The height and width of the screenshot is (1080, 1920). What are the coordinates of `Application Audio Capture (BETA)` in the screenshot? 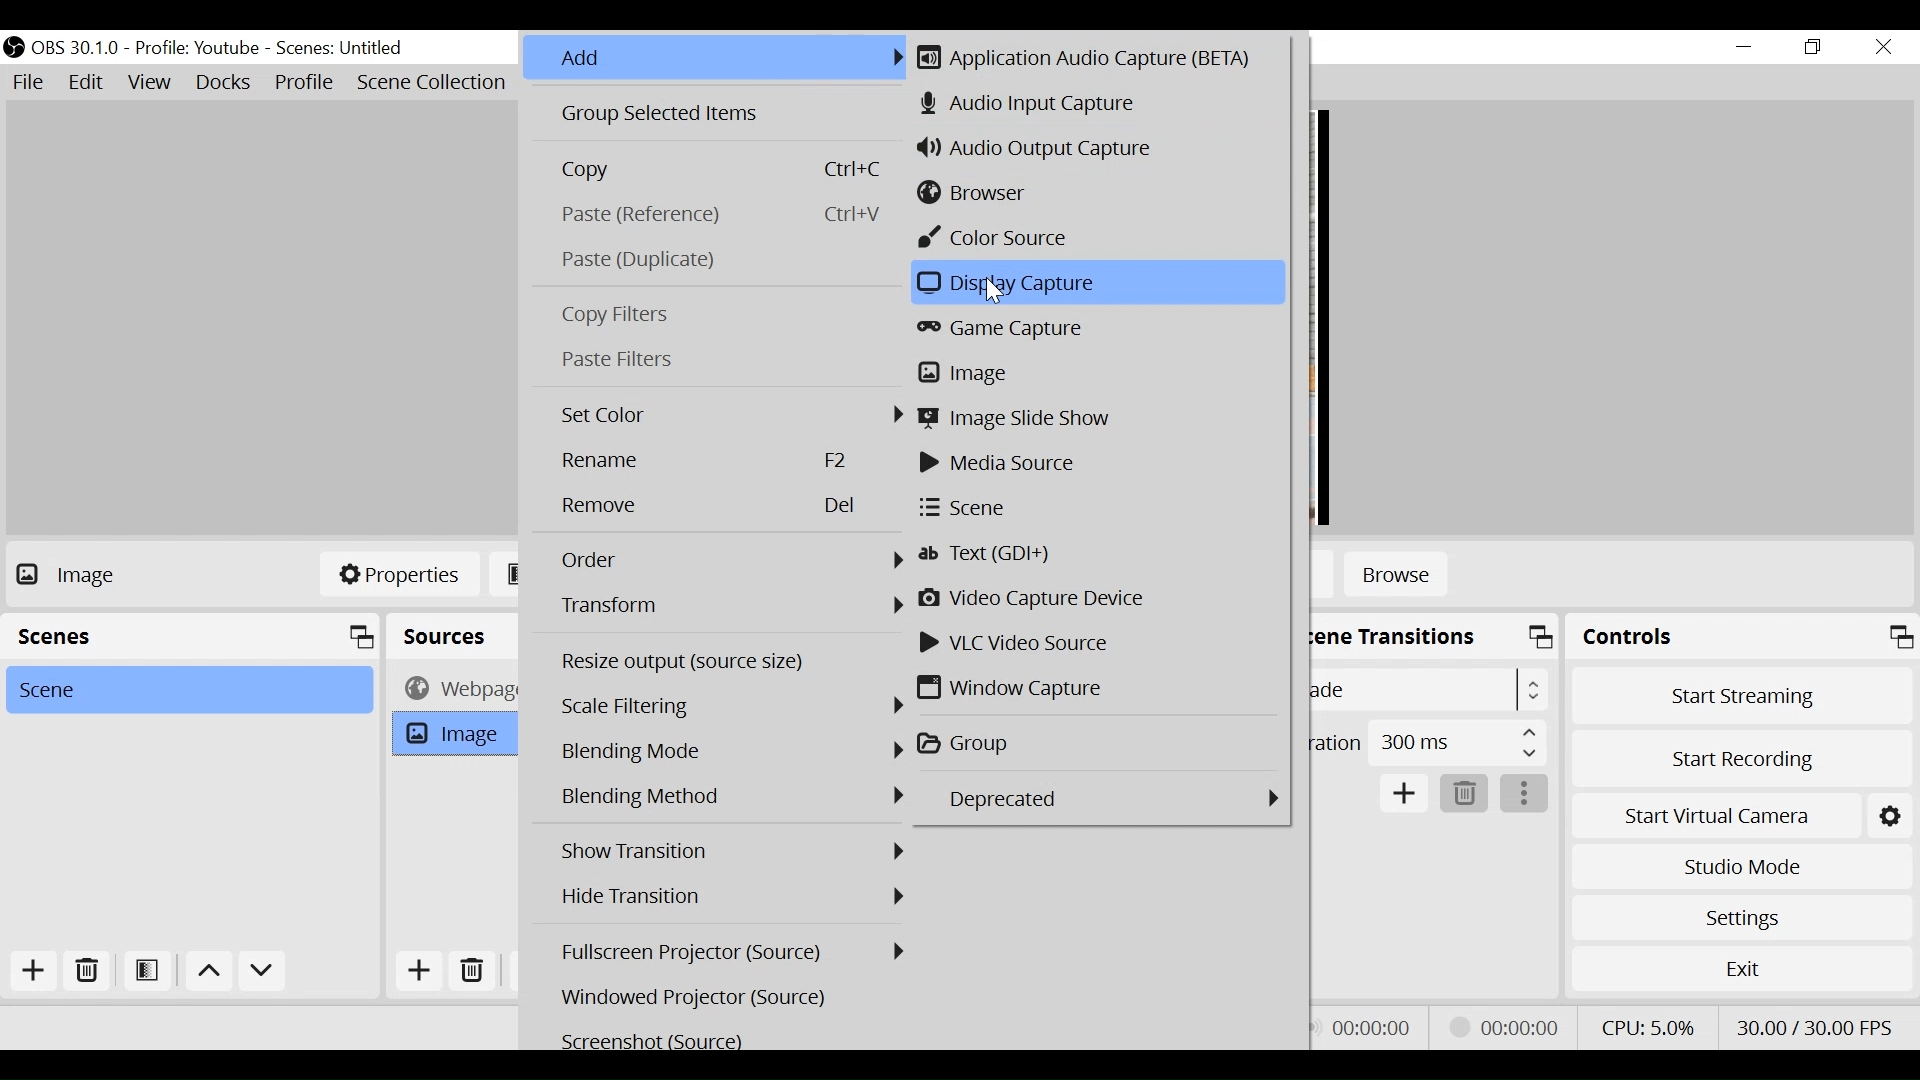 It's located at (1099, 57).